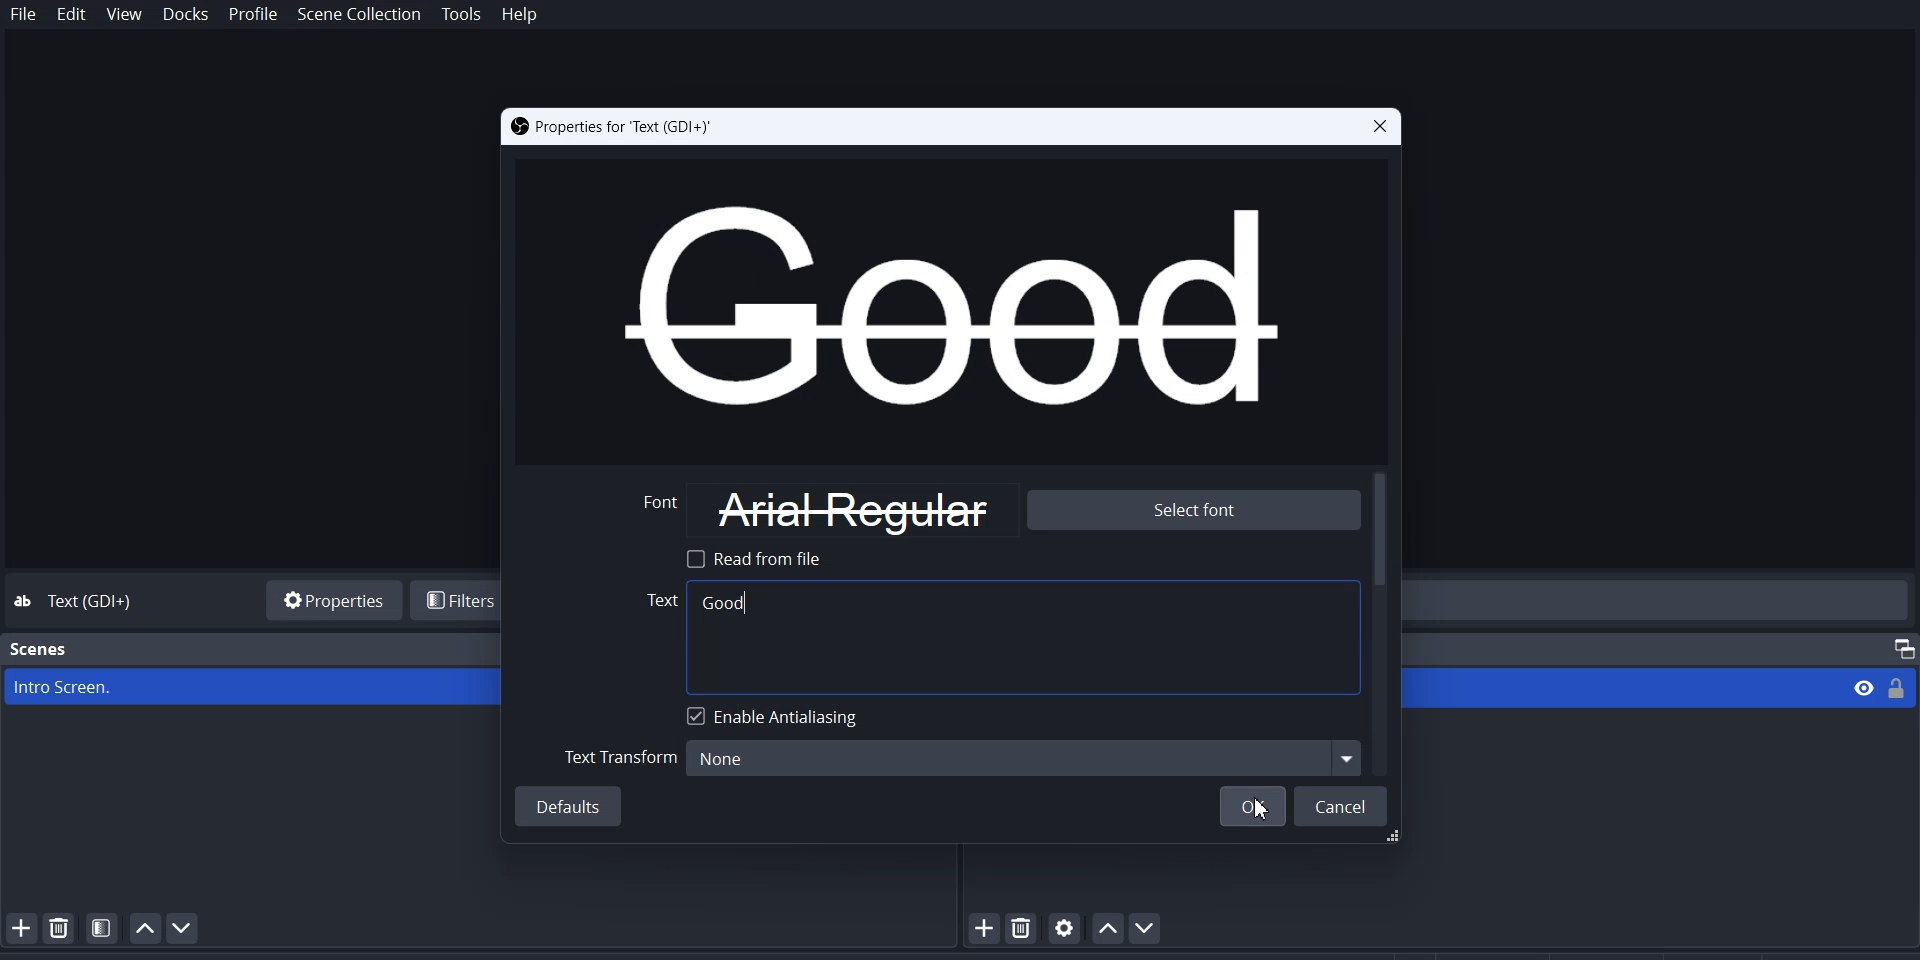 The width and height of the screenshot is (1920, 960). Describe the element at coordinates (1377, 127) in the screenshot. I see `Close` at that location.